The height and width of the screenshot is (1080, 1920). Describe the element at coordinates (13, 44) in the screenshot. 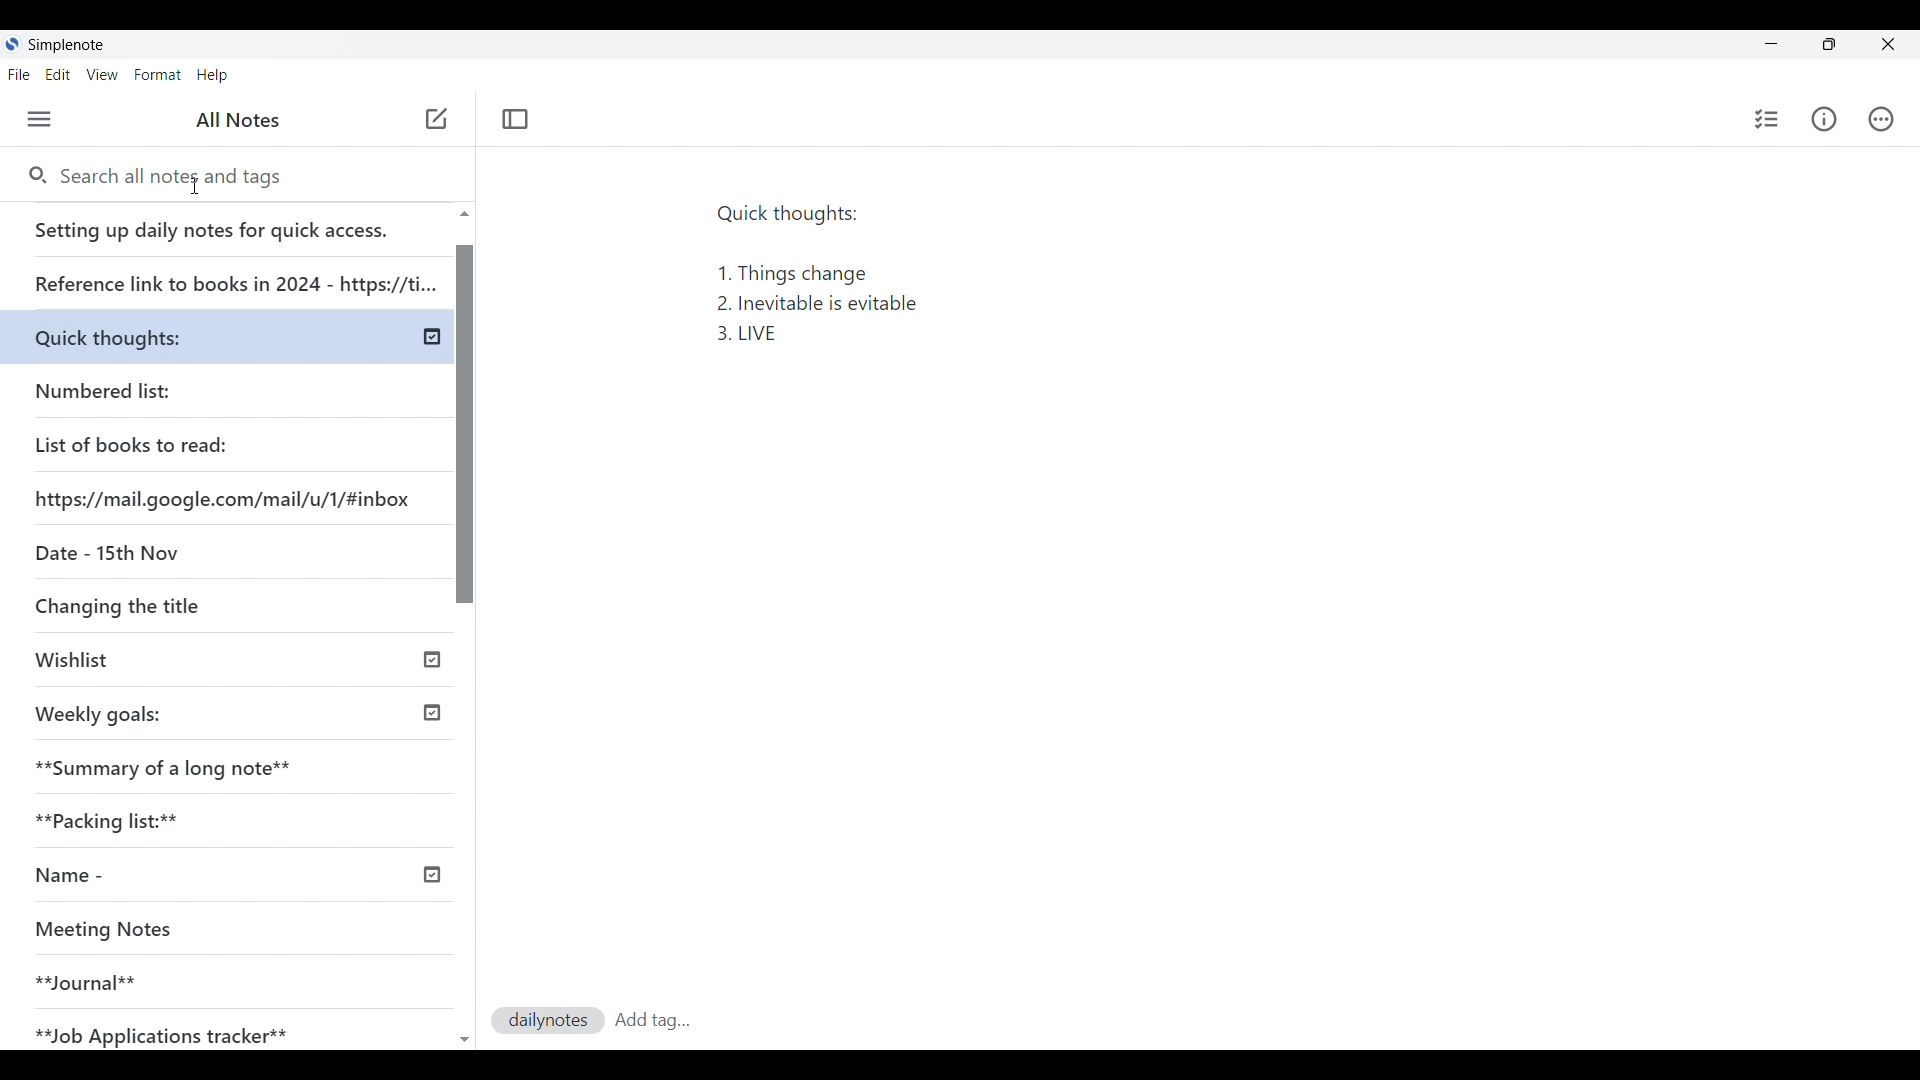

I see `Software logo` at that location.